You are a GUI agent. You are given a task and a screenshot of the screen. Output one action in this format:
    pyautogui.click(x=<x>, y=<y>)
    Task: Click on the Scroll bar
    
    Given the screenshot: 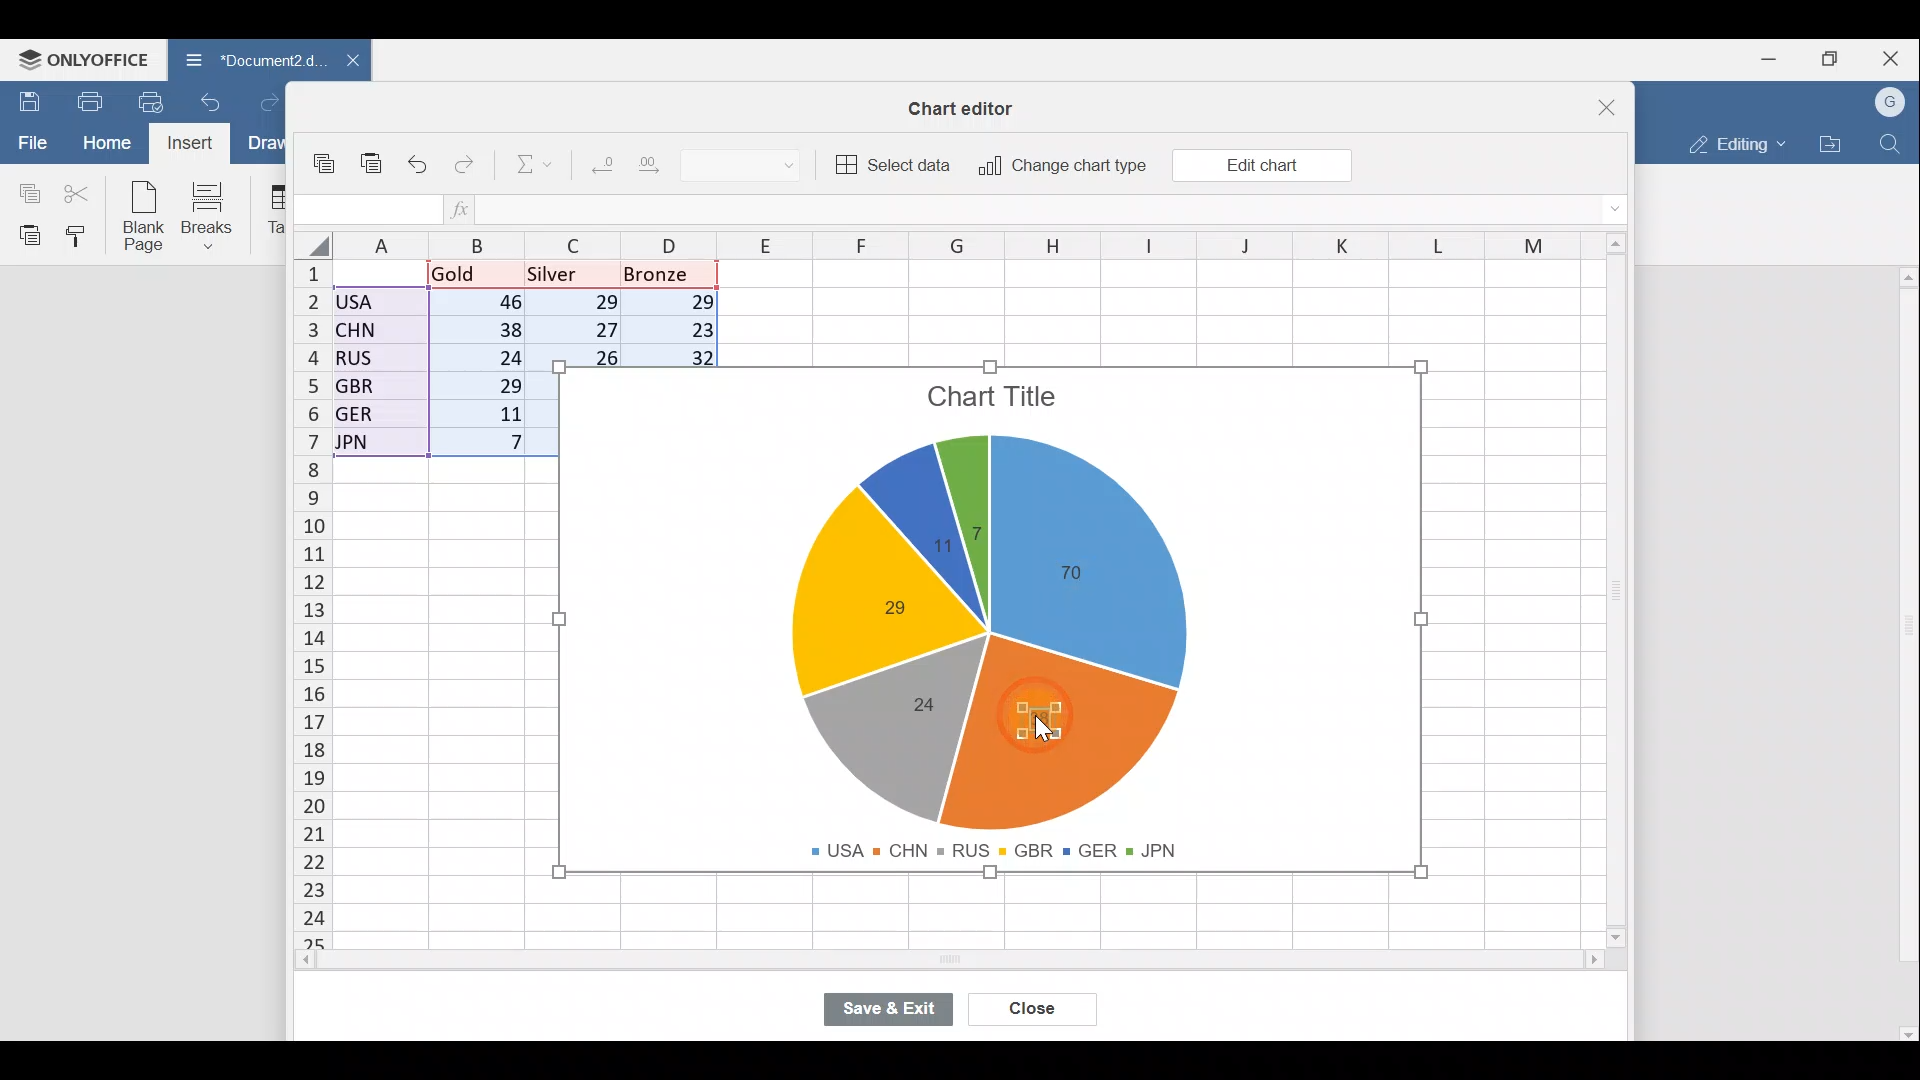 What is the action you would take?
    pyautogui.click(x=1624, y=596)
    